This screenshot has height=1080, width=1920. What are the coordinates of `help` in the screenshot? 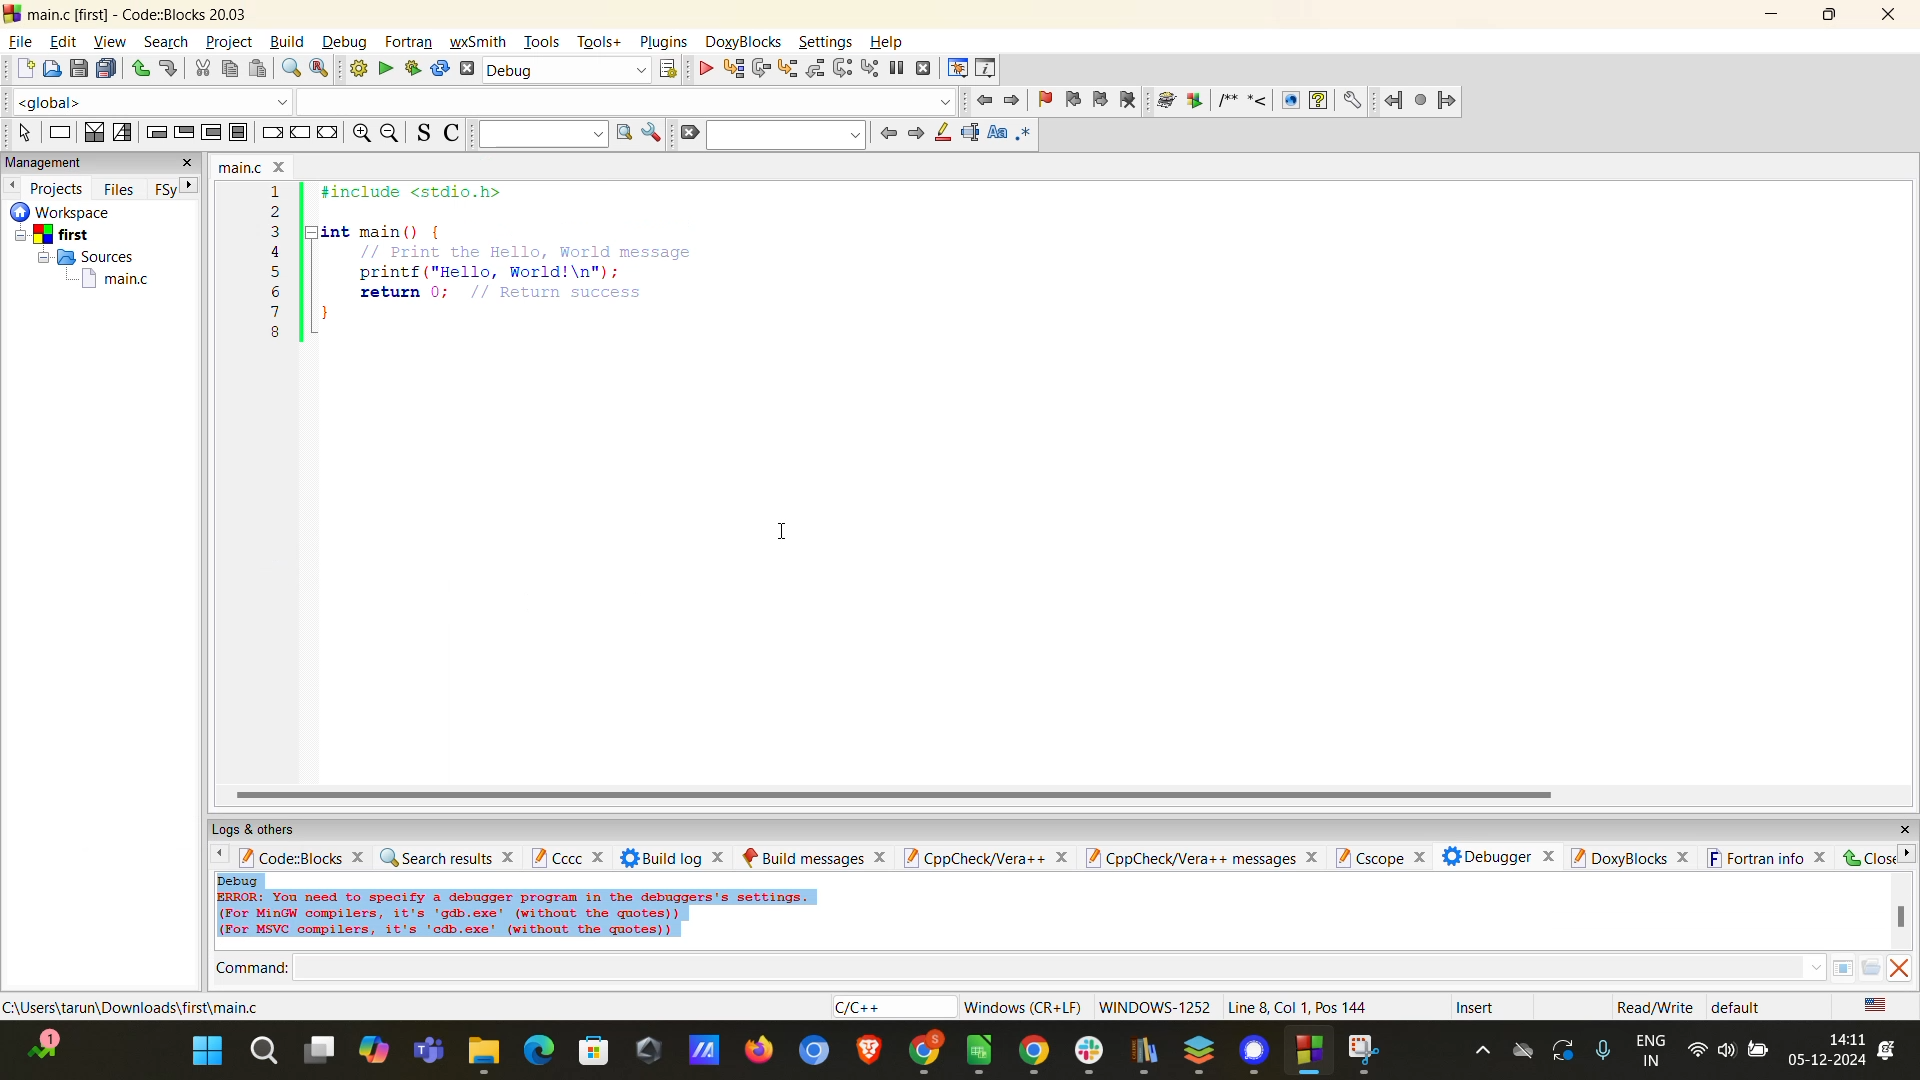 It's located at (891, 37).